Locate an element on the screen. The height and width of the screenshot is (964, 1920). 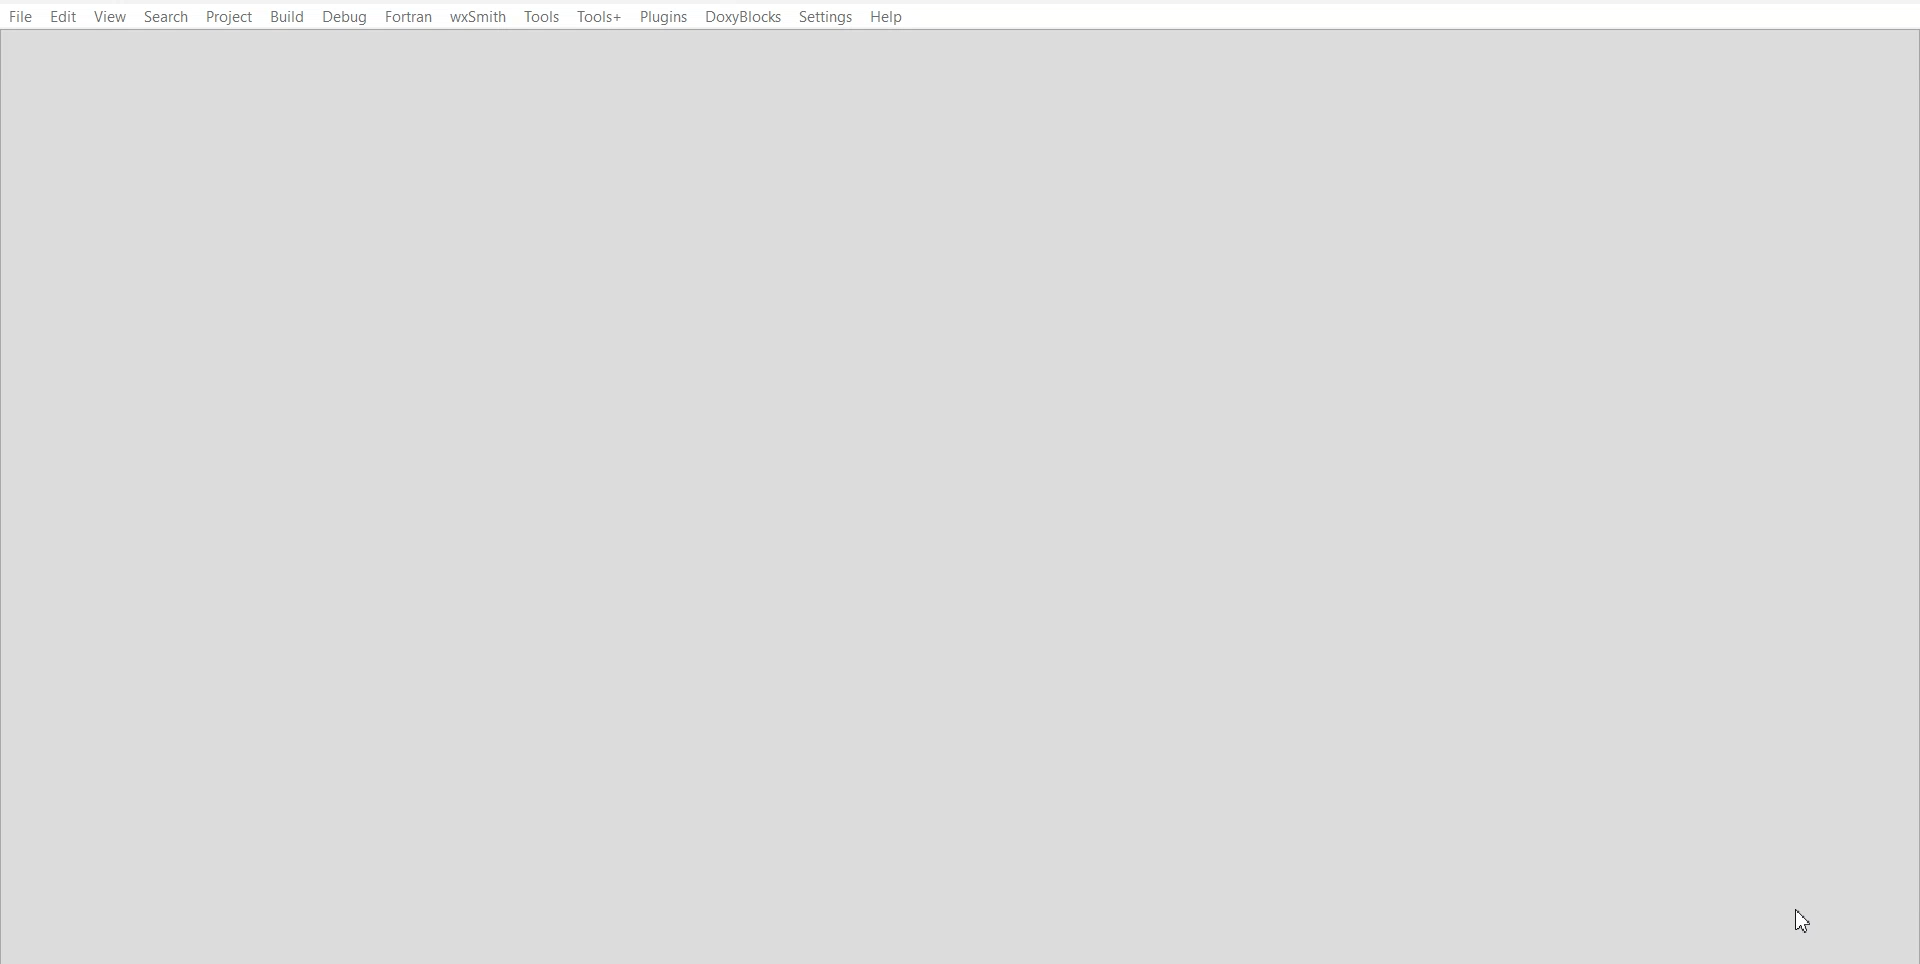
Debug is located at coordinates (343, 17).